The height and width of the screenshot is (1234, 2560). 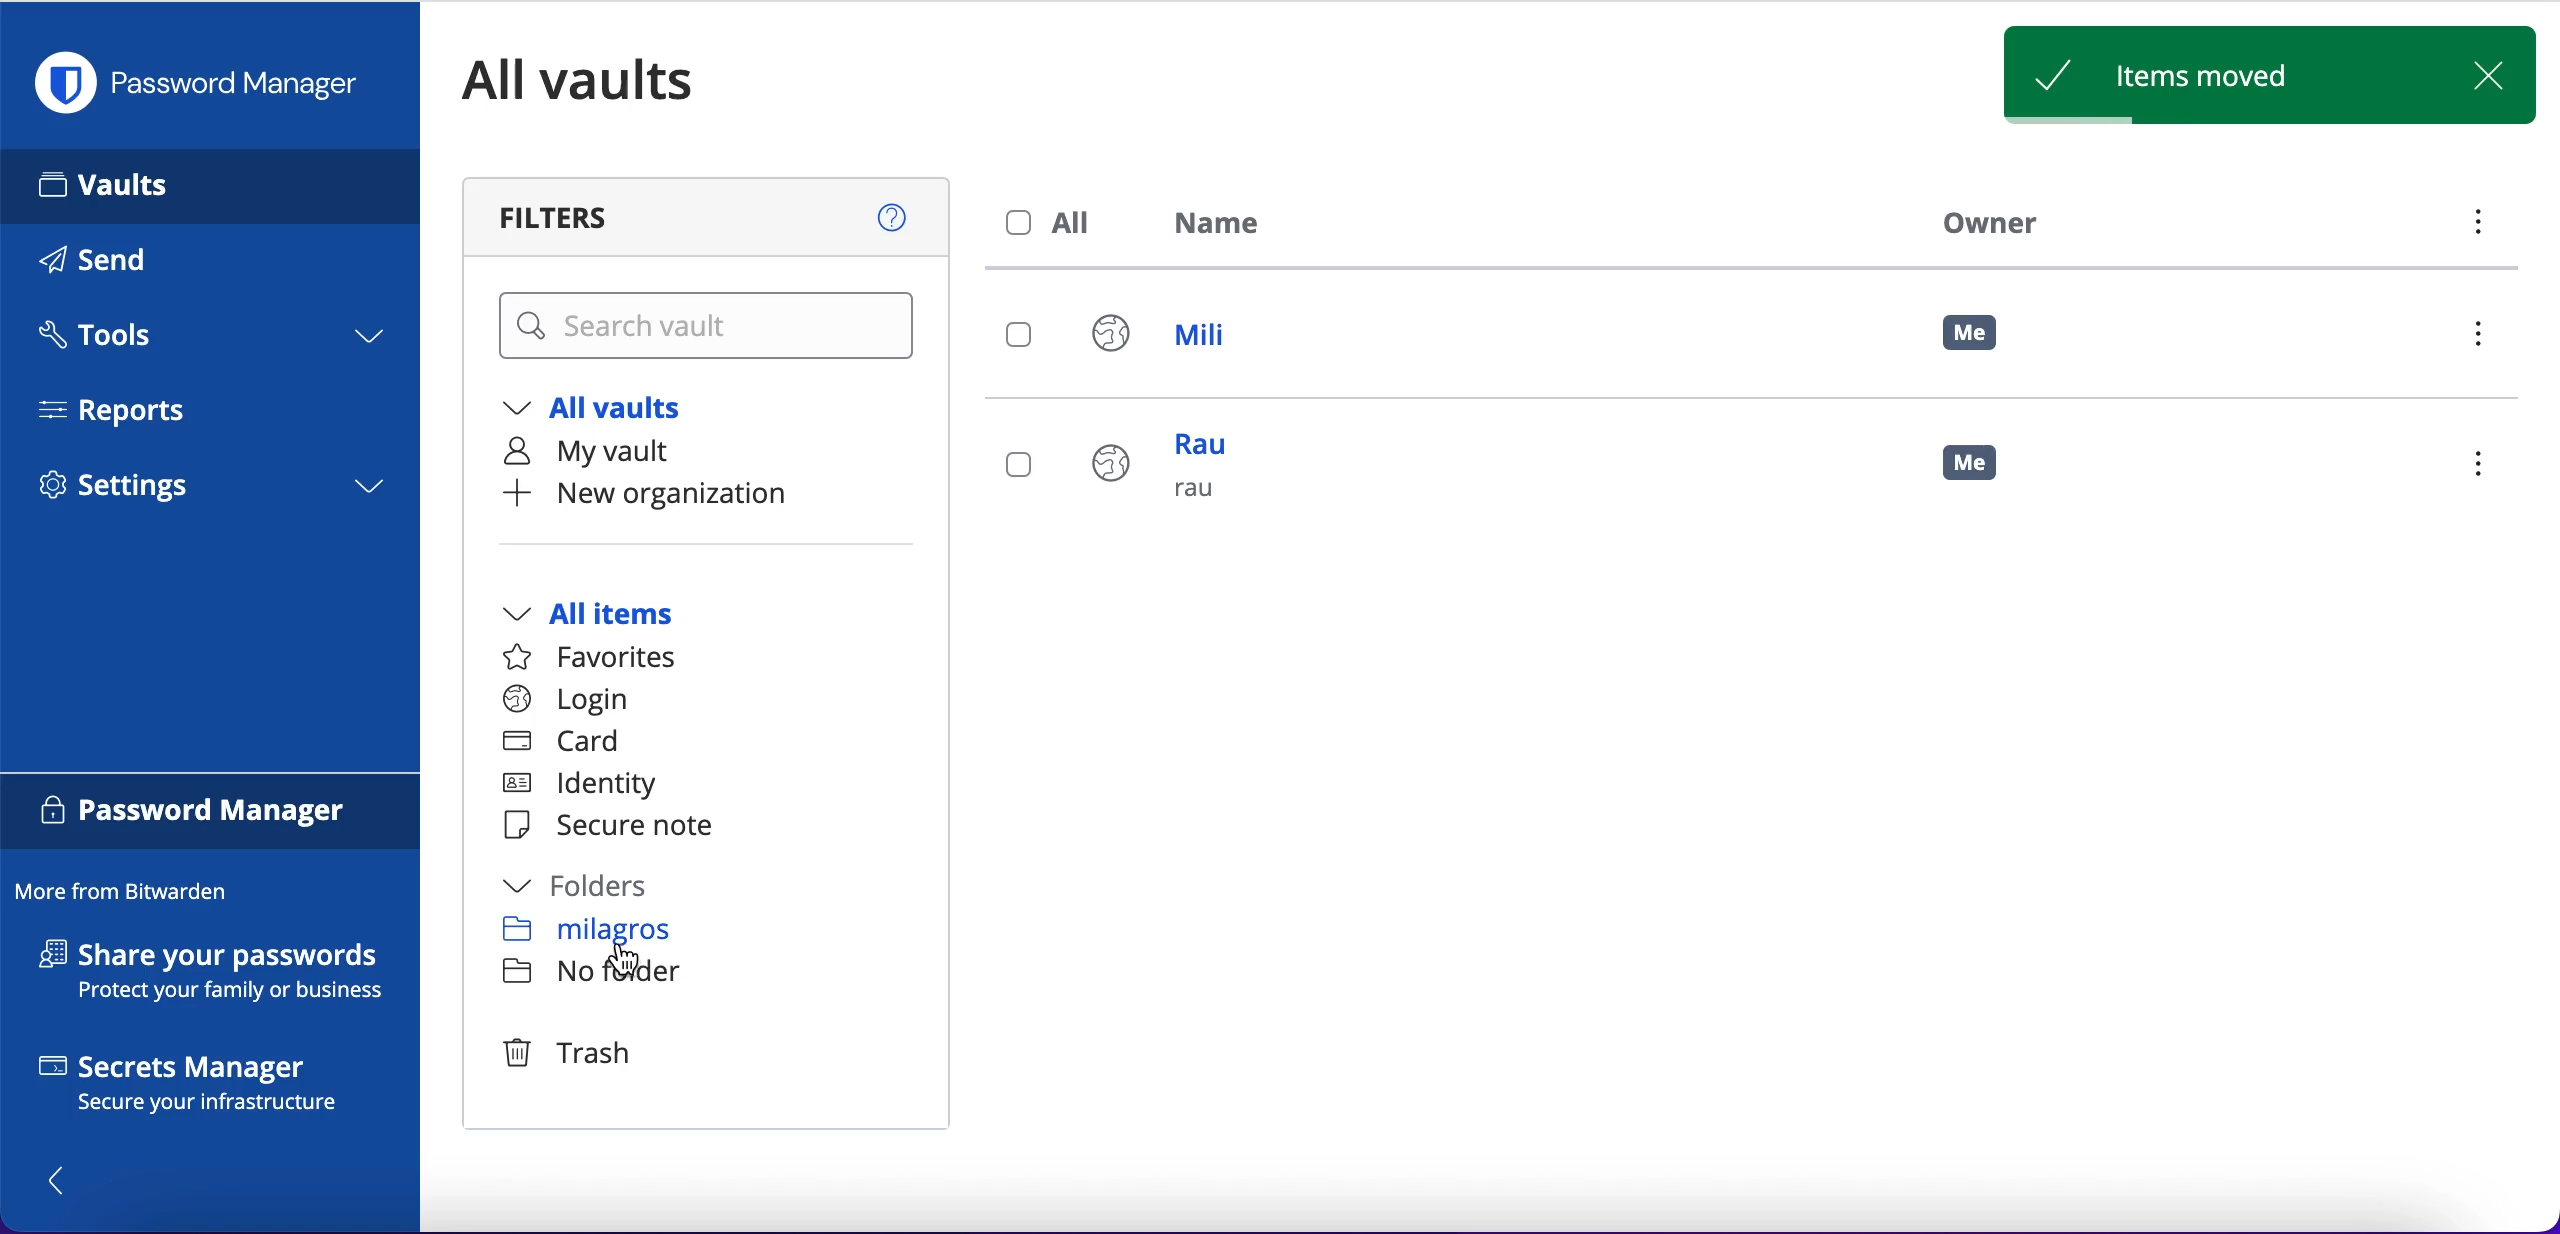 What do you see at coordinates (208, 341) in the screenshot?
I see `tools` at bounding box center [208, 341].